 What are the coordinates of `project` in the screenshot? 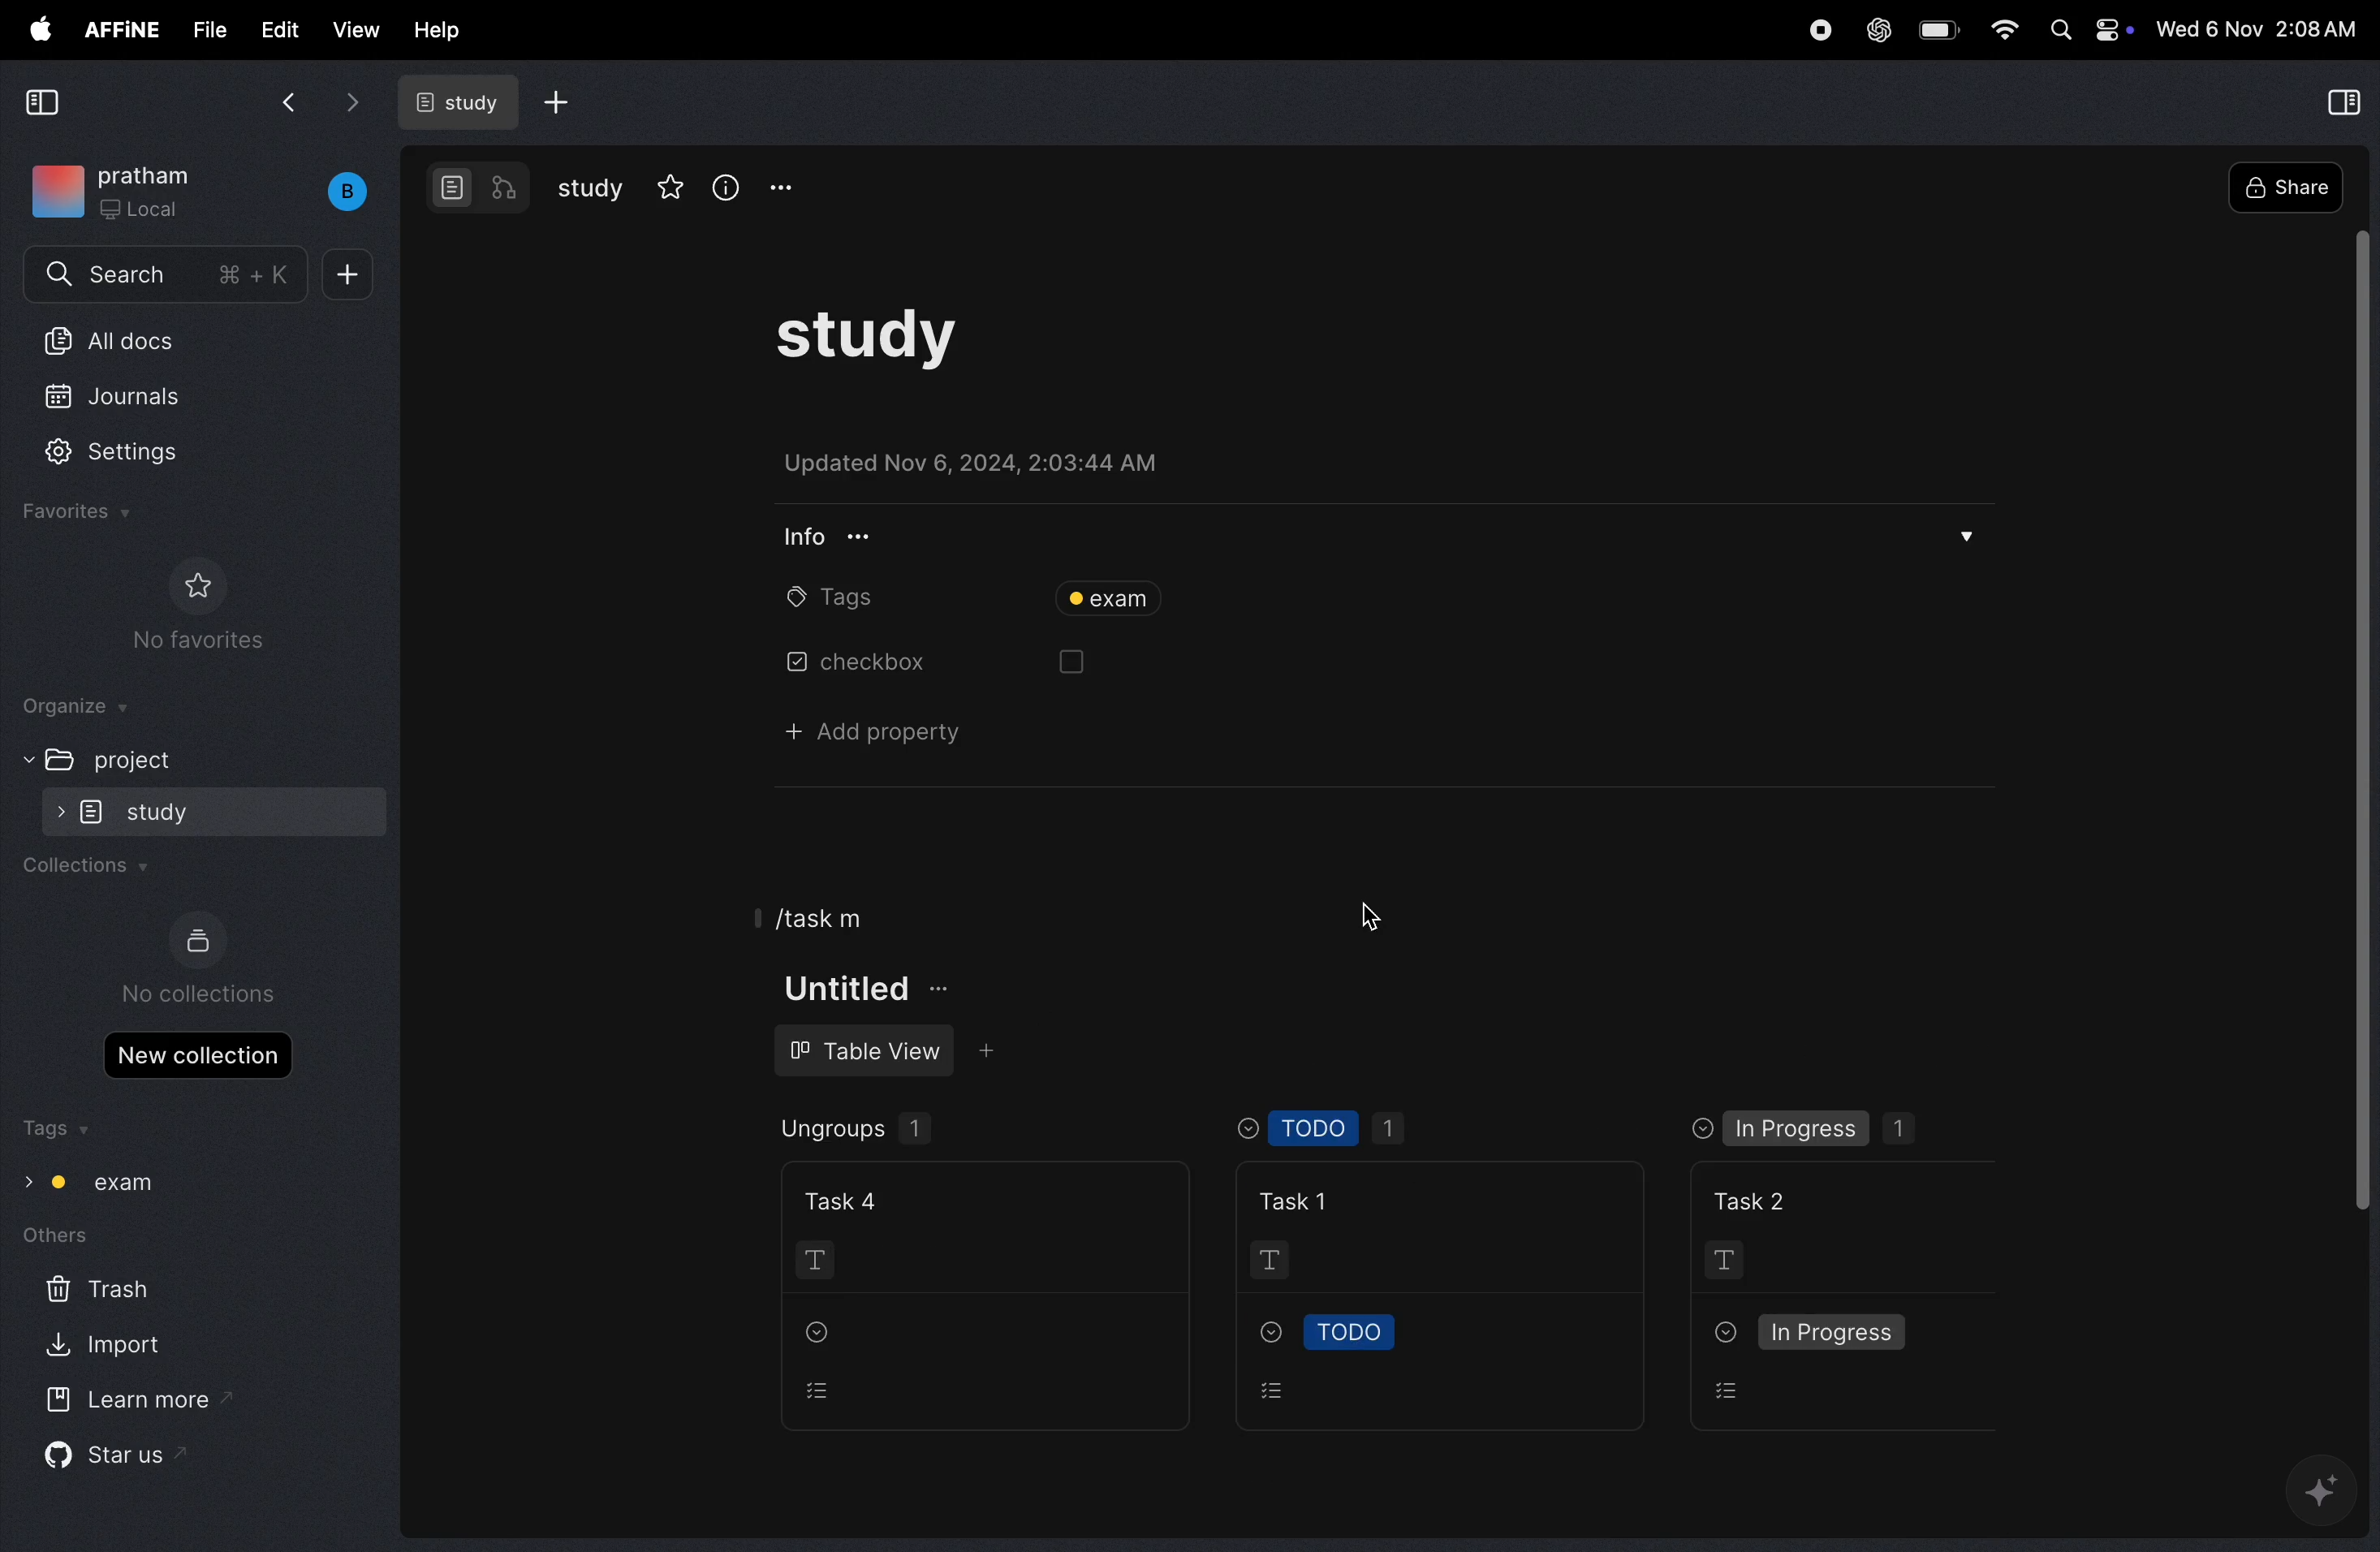 It's located at (117, 758).